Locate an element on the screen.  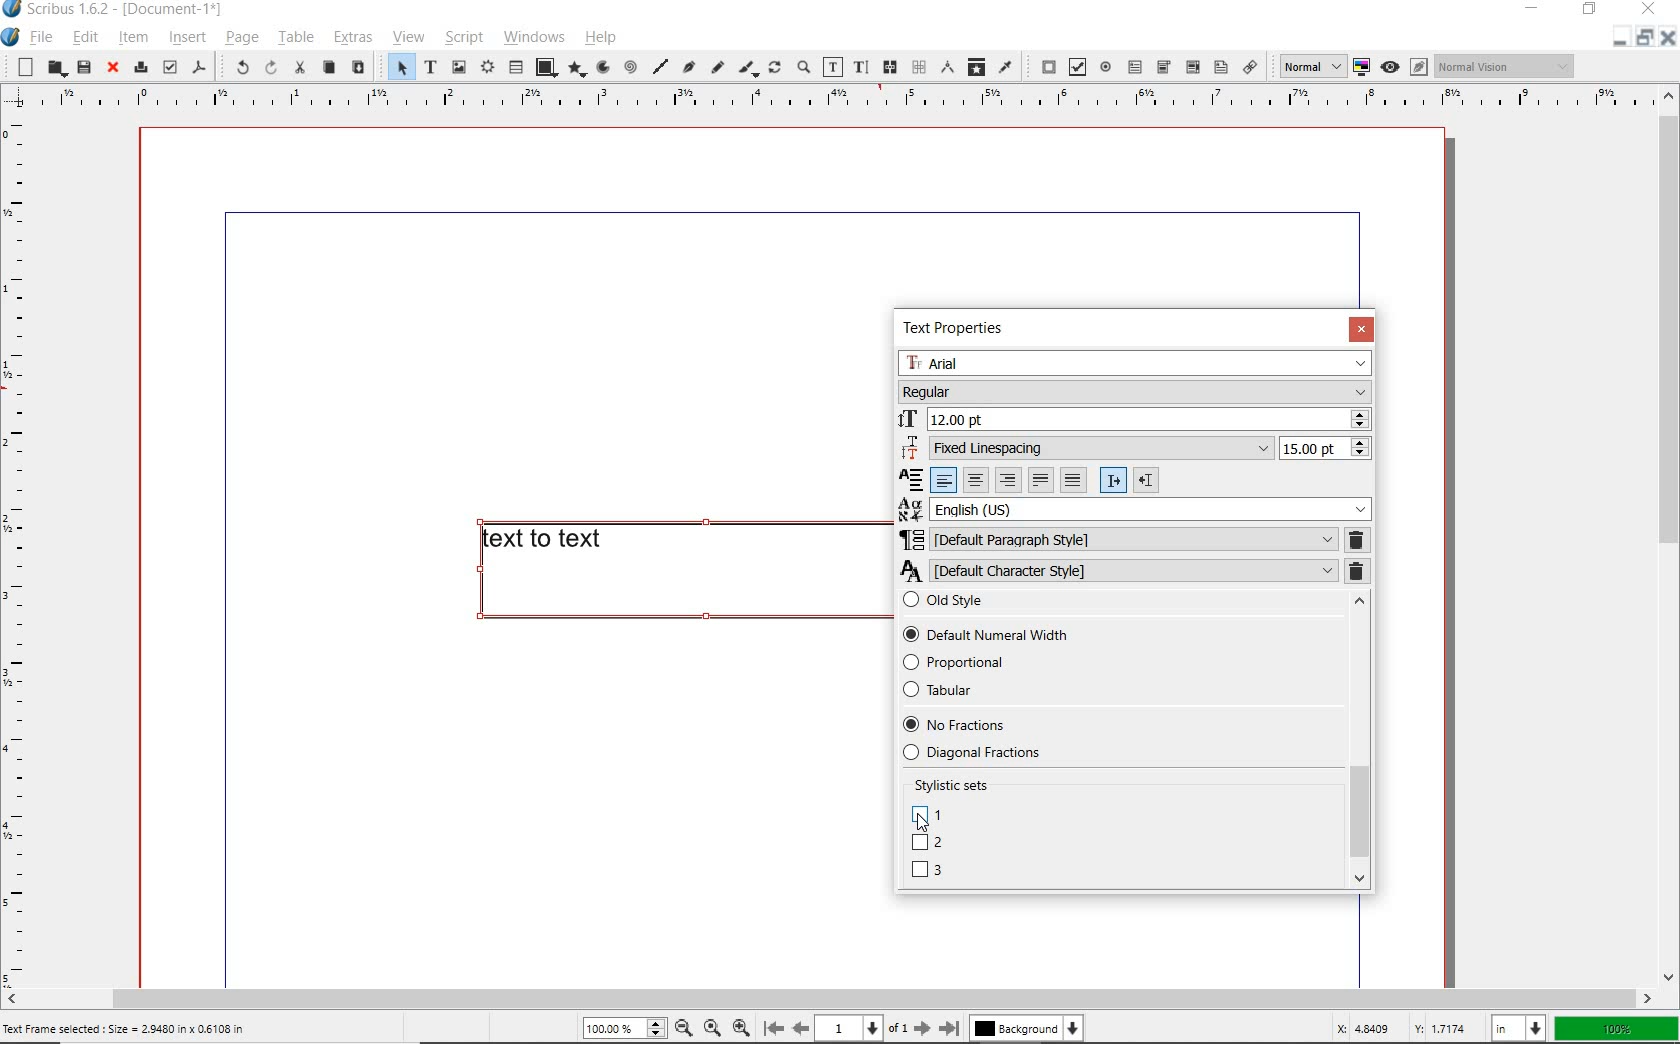
paste is located at coordinates (357, 68).